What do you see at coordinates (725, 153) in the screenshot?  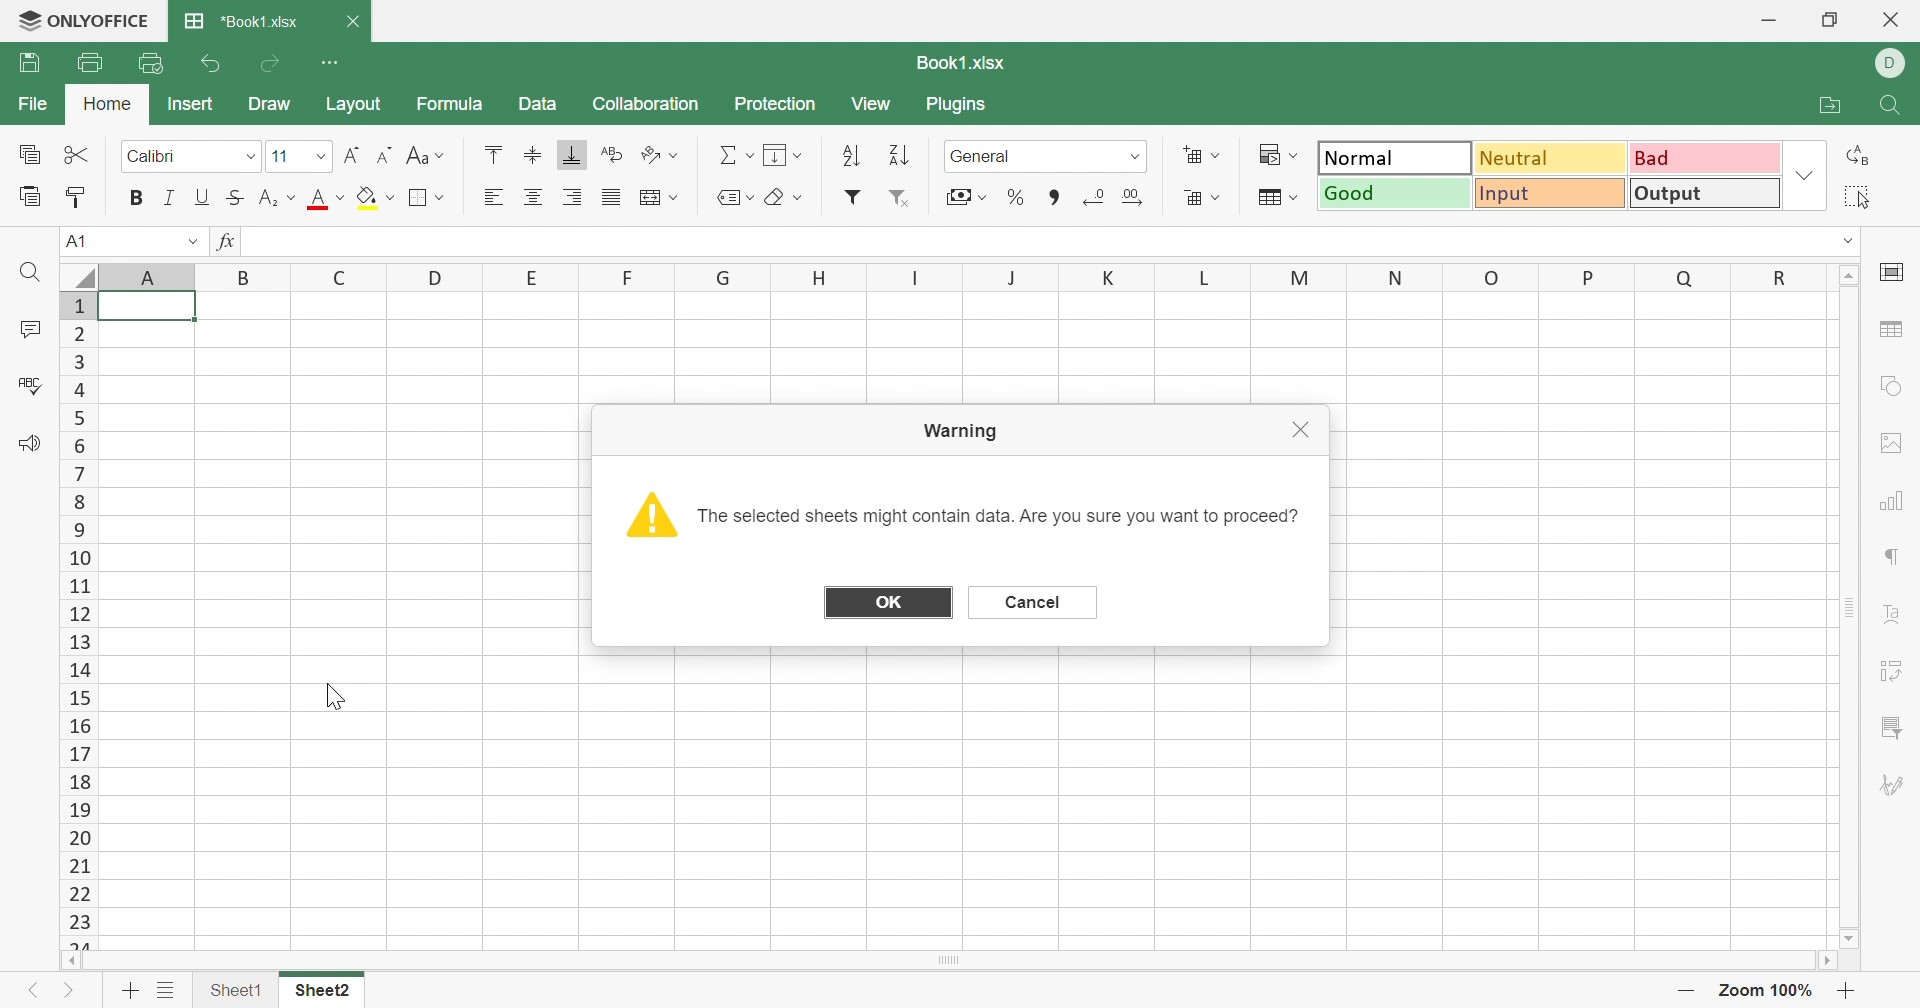 I see `Summation` at bounding box center [725, 153].